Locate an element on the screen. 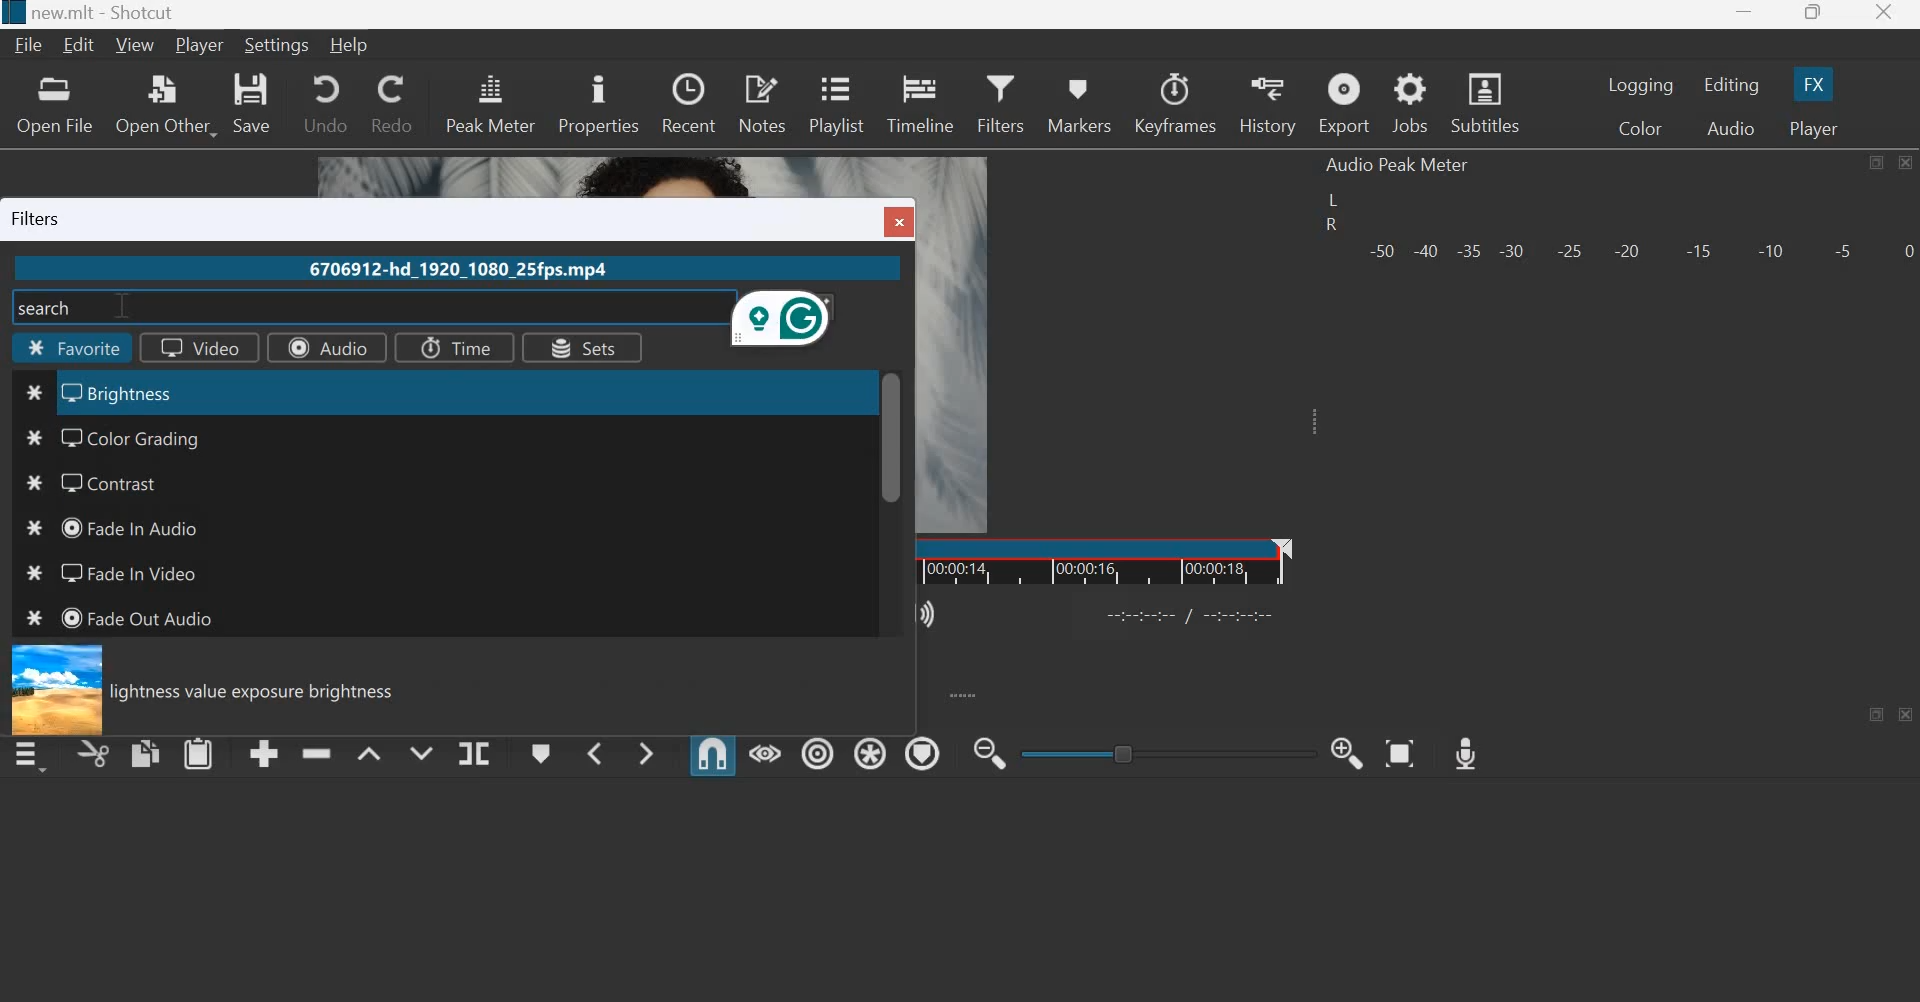 Image resolution: width=1920 pixels, height=1002 pixels. Audio is located at coordinates (1731, 129).